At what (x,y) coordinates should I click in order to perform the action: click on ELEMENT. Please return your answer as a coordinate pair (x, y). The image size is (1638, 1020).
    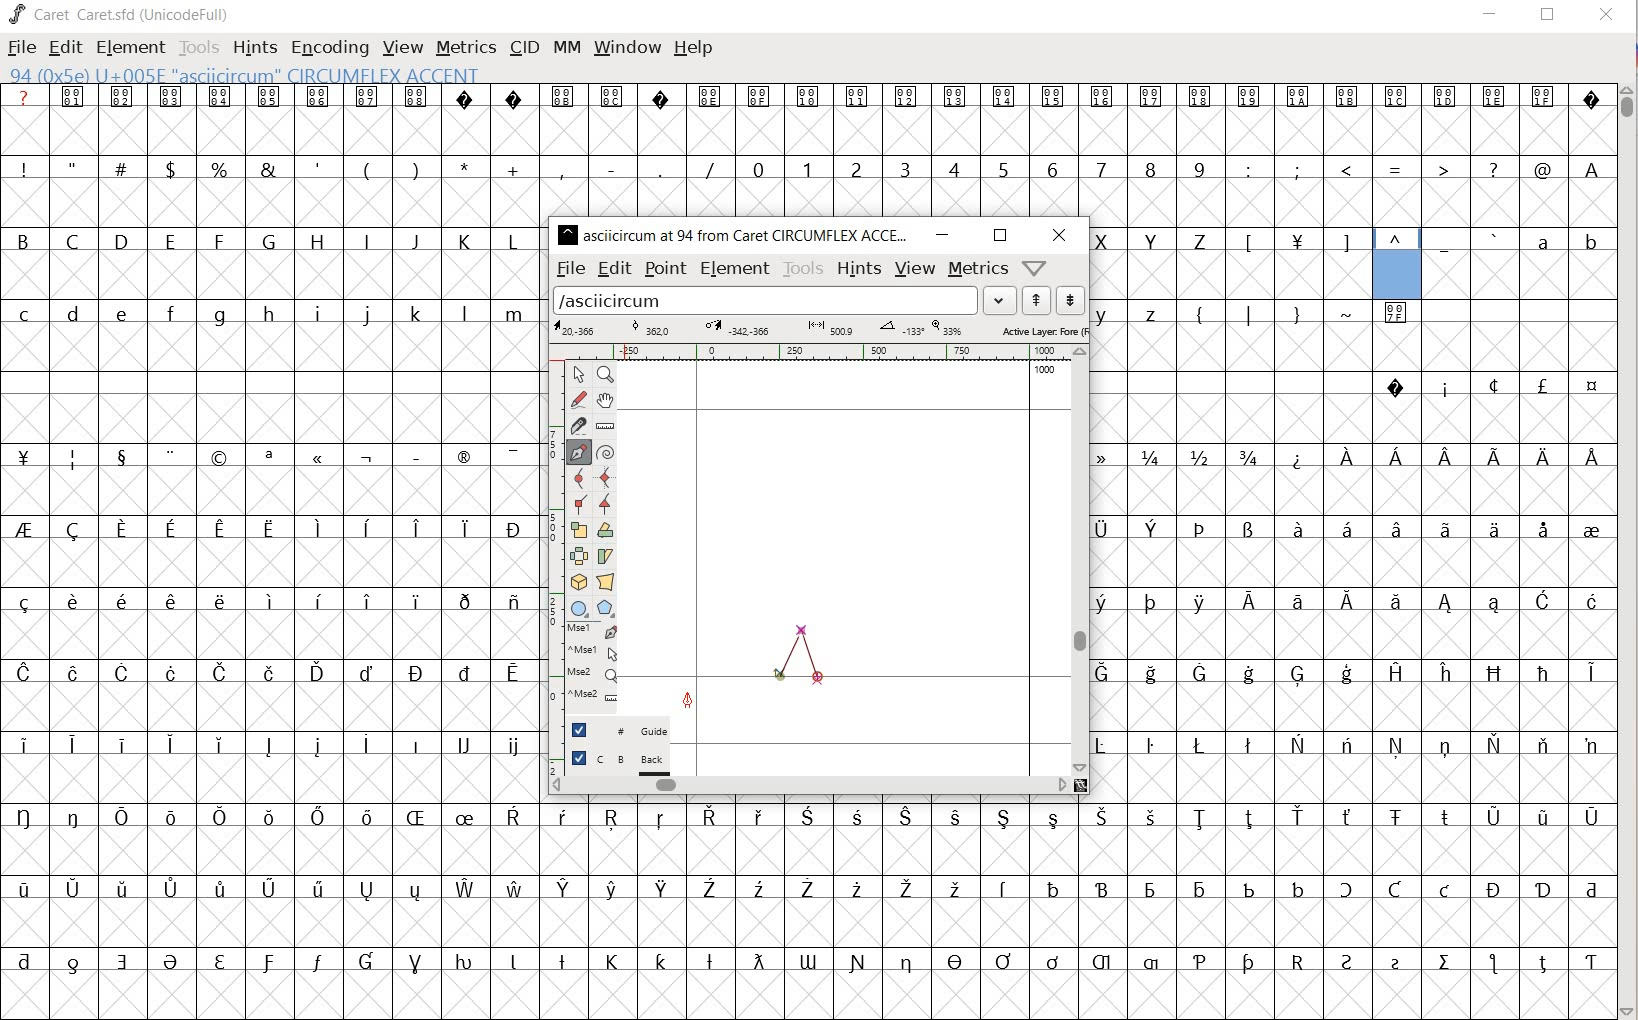
    Looking at the image, I should click on (128, 47).